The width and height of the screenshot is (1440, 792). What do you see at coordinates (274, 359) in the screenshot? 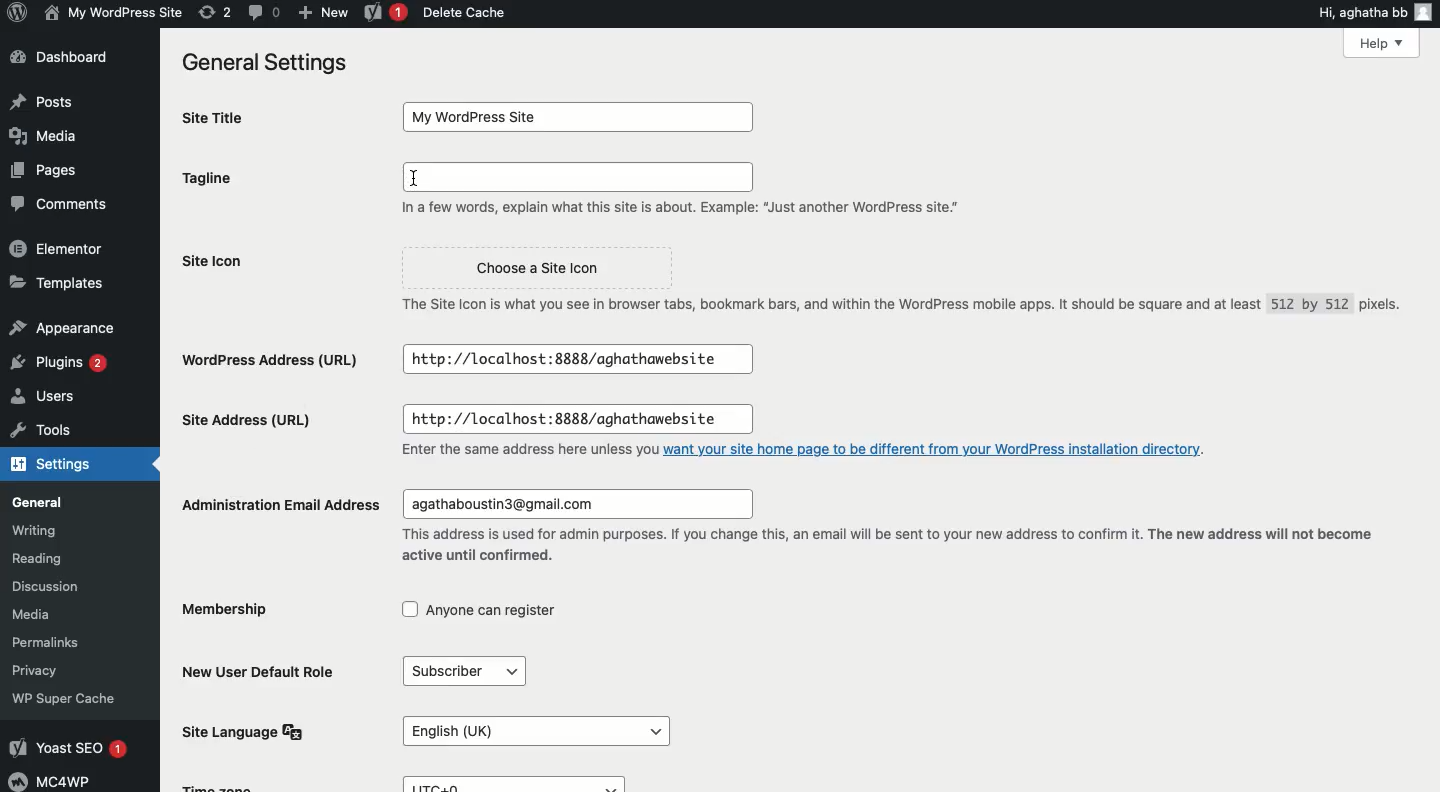
I see `WordPress Address URL` at bounding box center [274, 359].